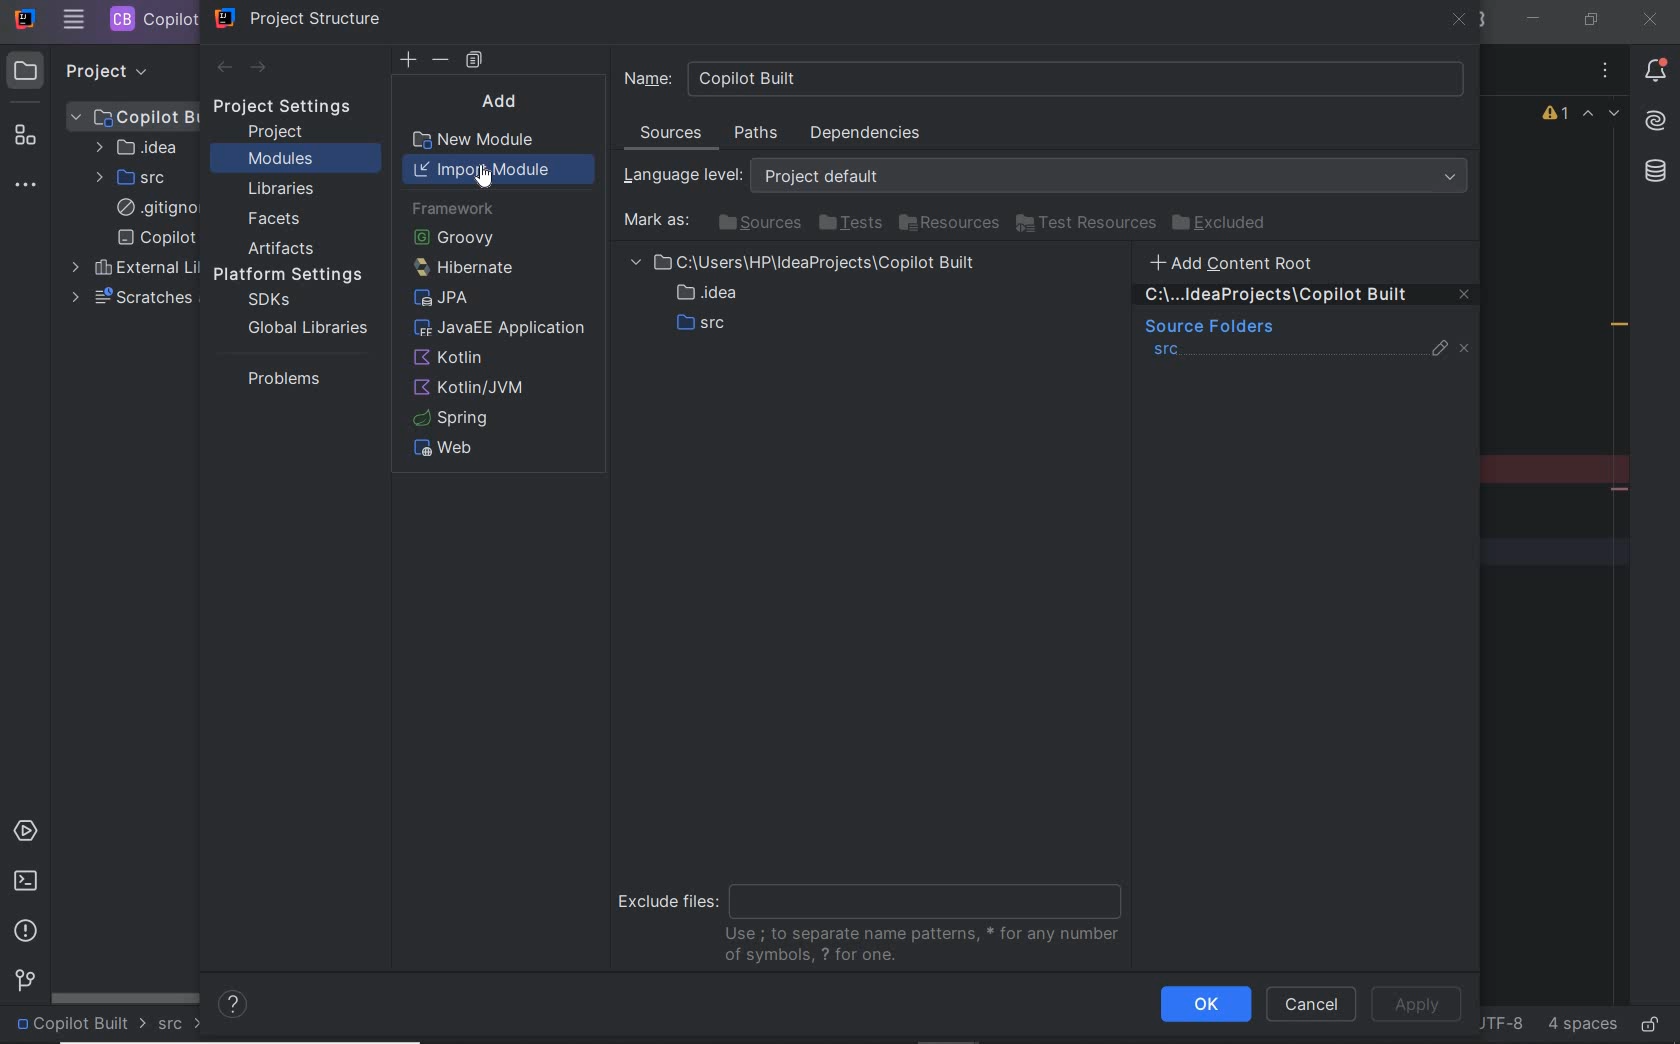 Image resolution: width=1680 pixels, height=1044 pixels. I want to click on SPRING, so click(453, 418).